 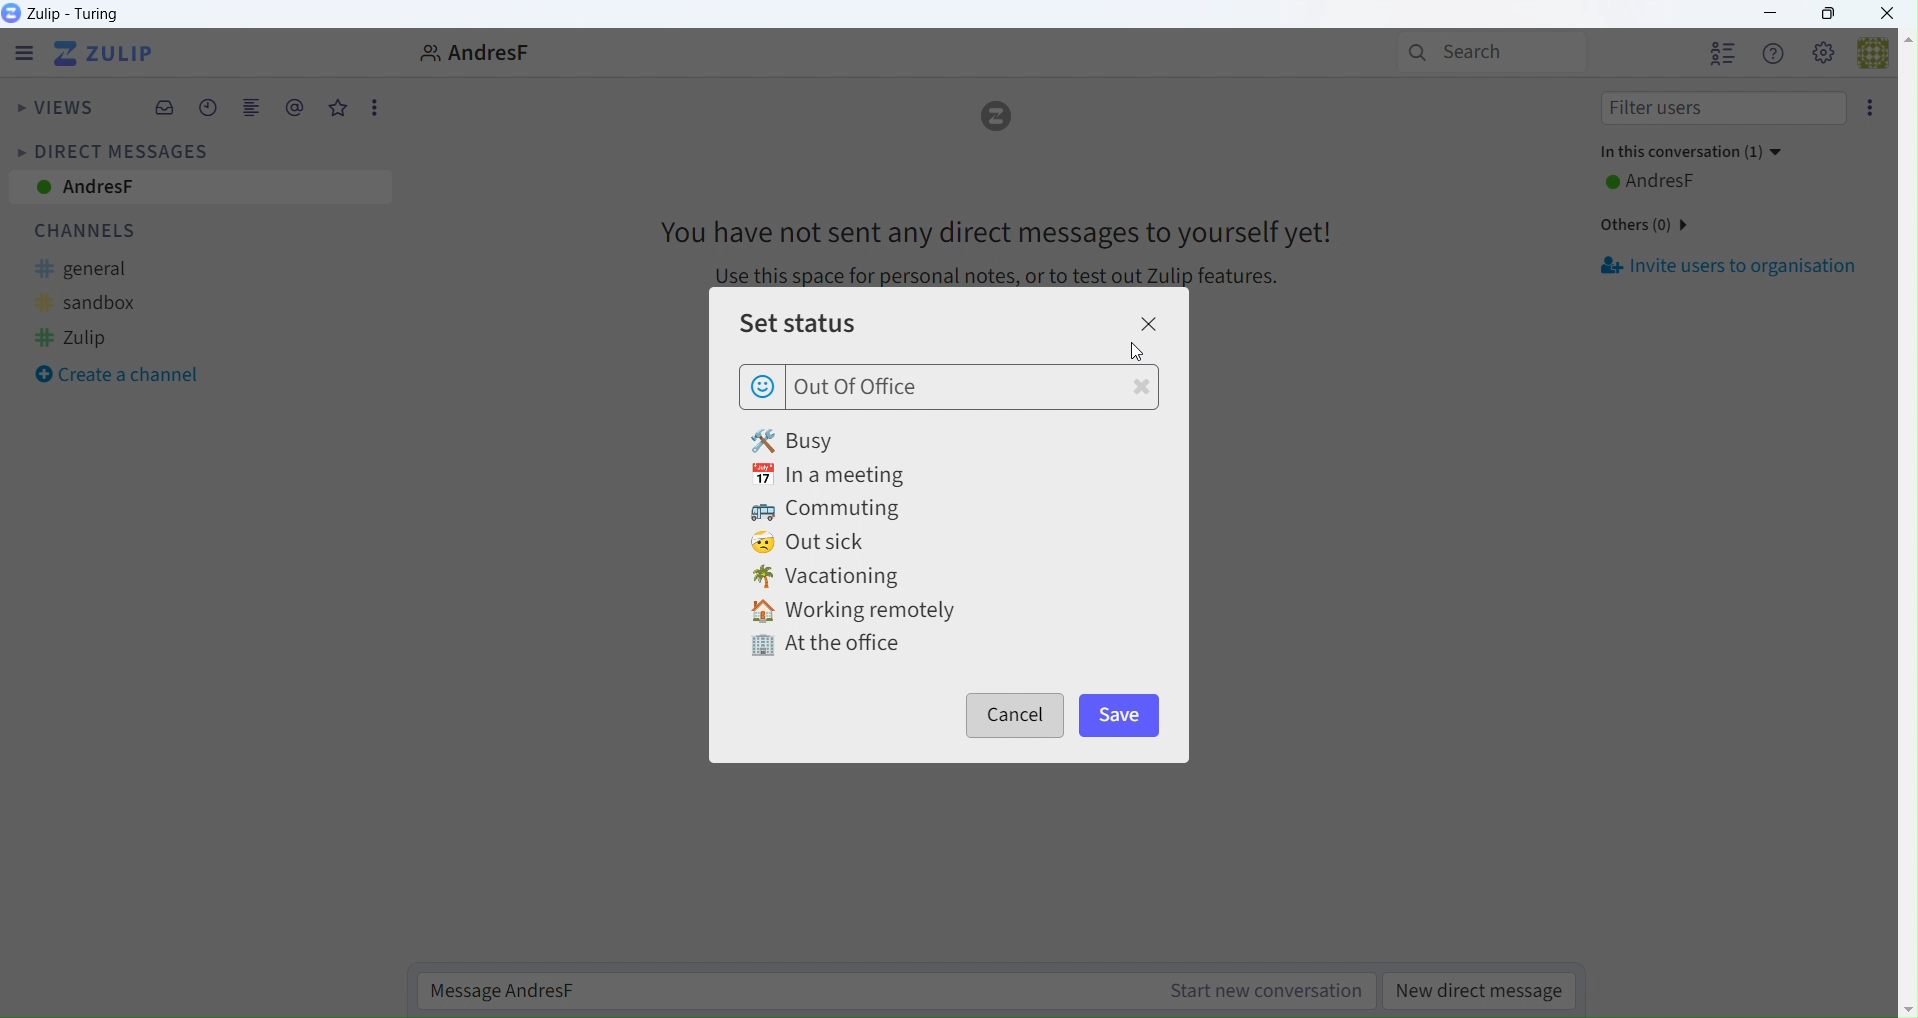 I want to click on More, so click(x=374, y=106).